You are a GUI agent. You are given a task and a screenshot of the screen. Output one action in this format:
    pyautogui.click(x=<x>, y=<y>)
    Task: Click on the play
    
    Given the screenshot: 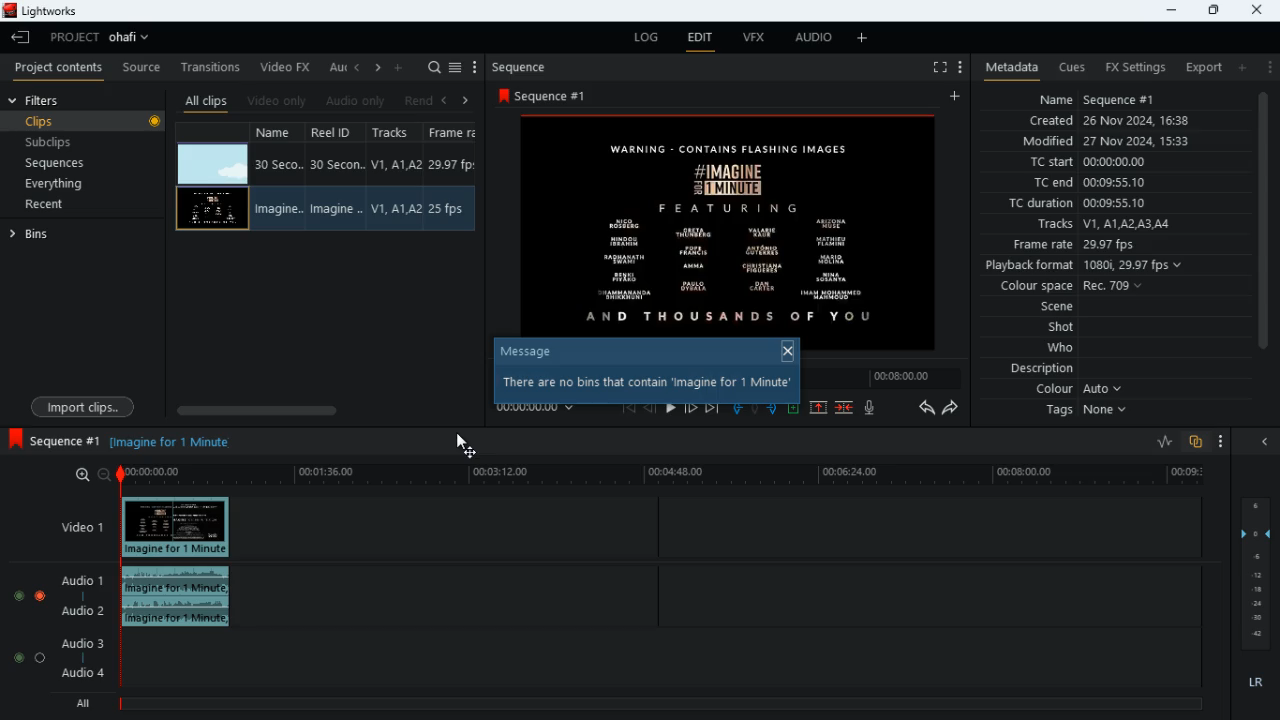 What is the action you would take?
    pyautogui.click(x=672, y=406)
    